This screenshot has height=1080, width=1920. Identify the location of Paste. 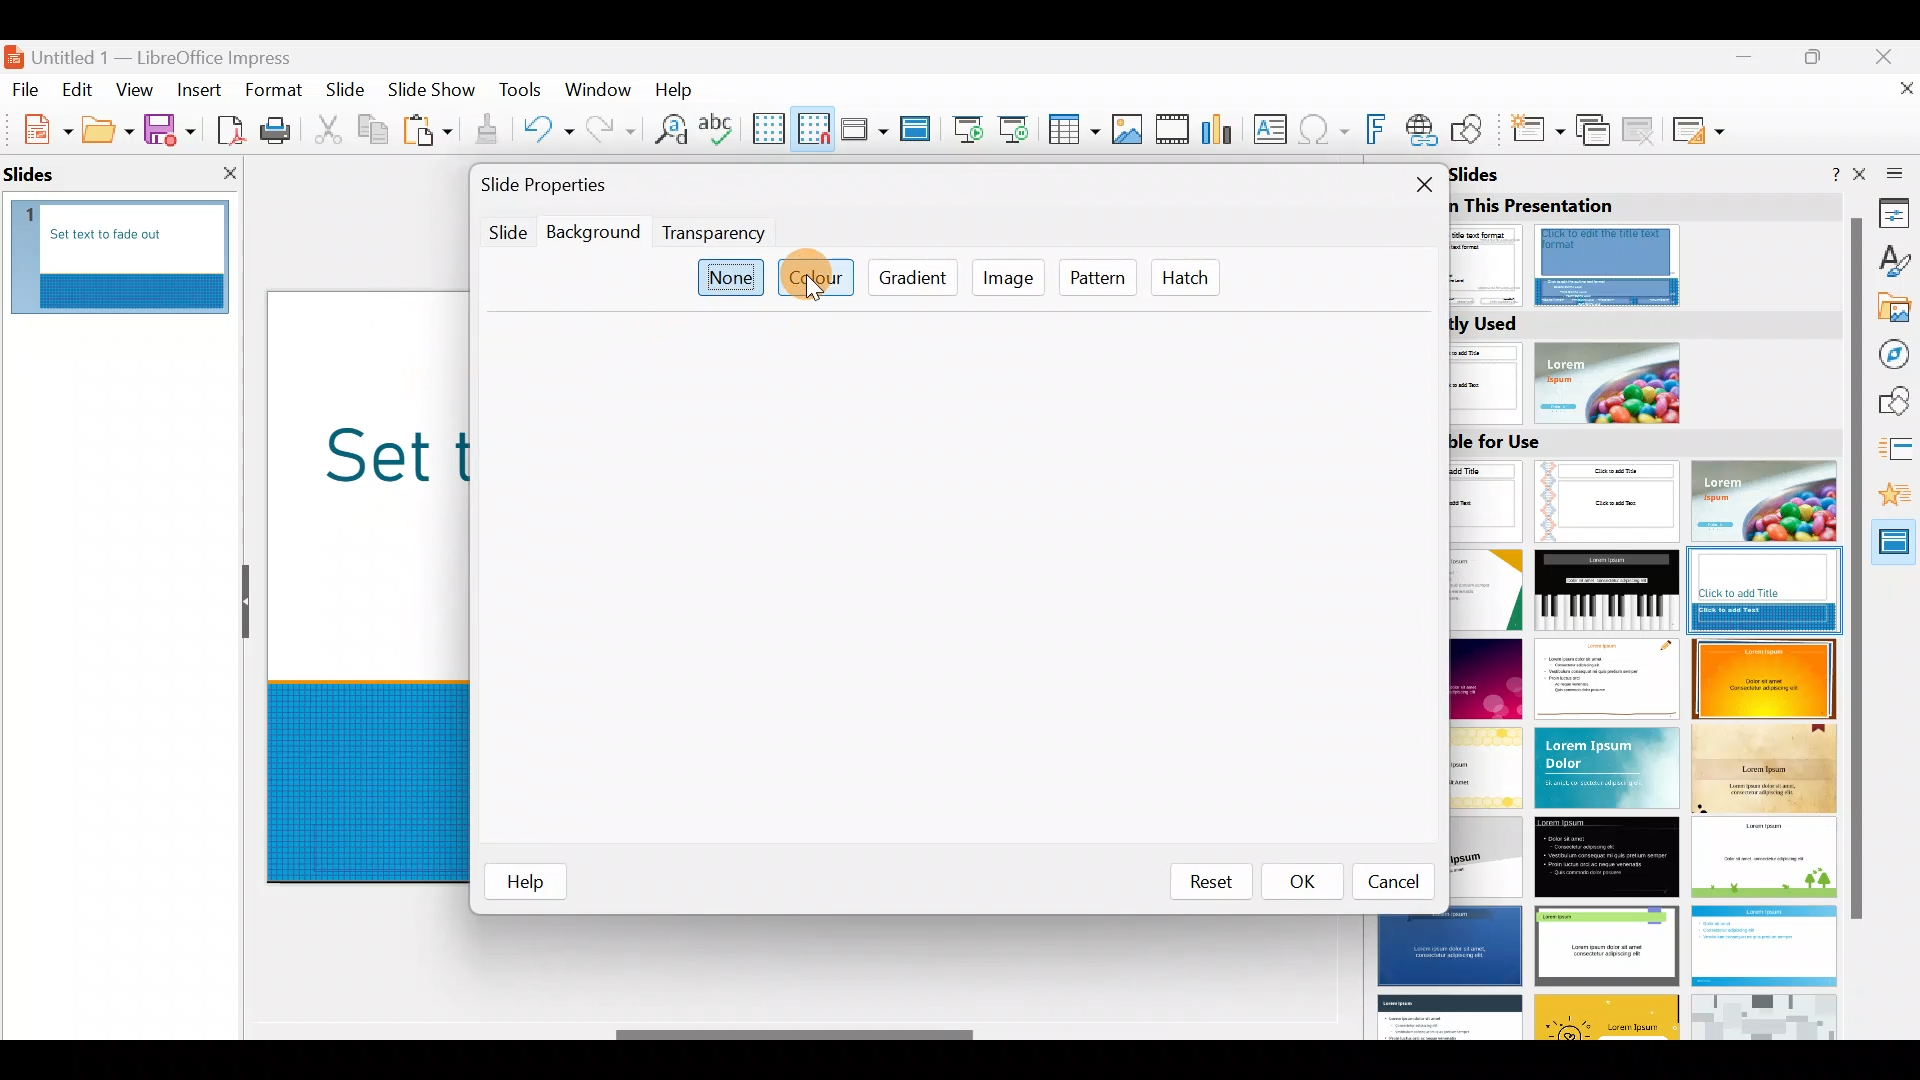
(430, 133).